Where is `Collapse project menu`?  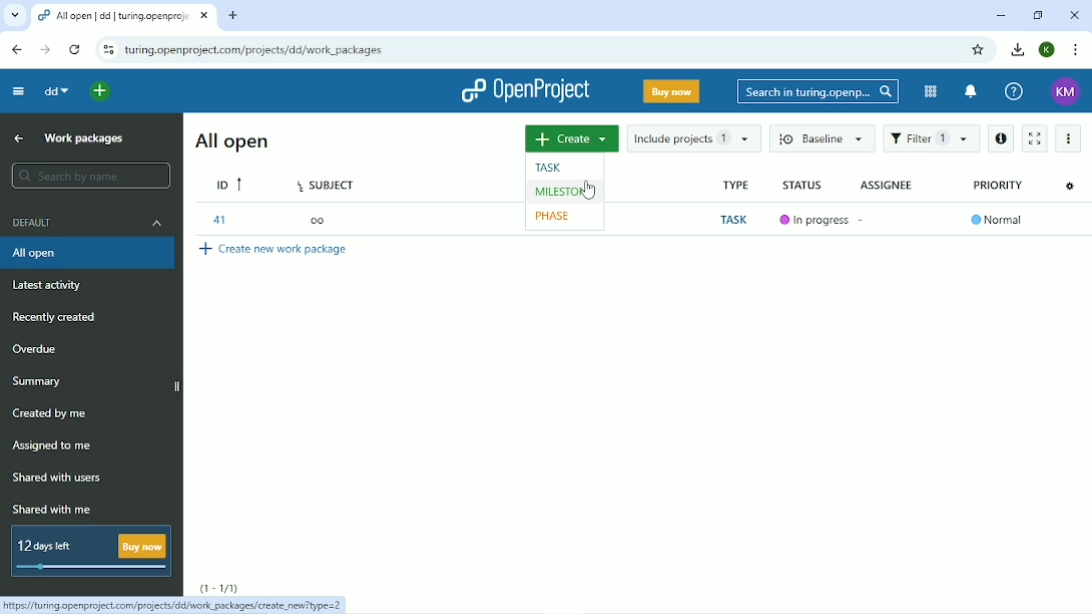 Collapse project menu is located at coordinates (19, 92).